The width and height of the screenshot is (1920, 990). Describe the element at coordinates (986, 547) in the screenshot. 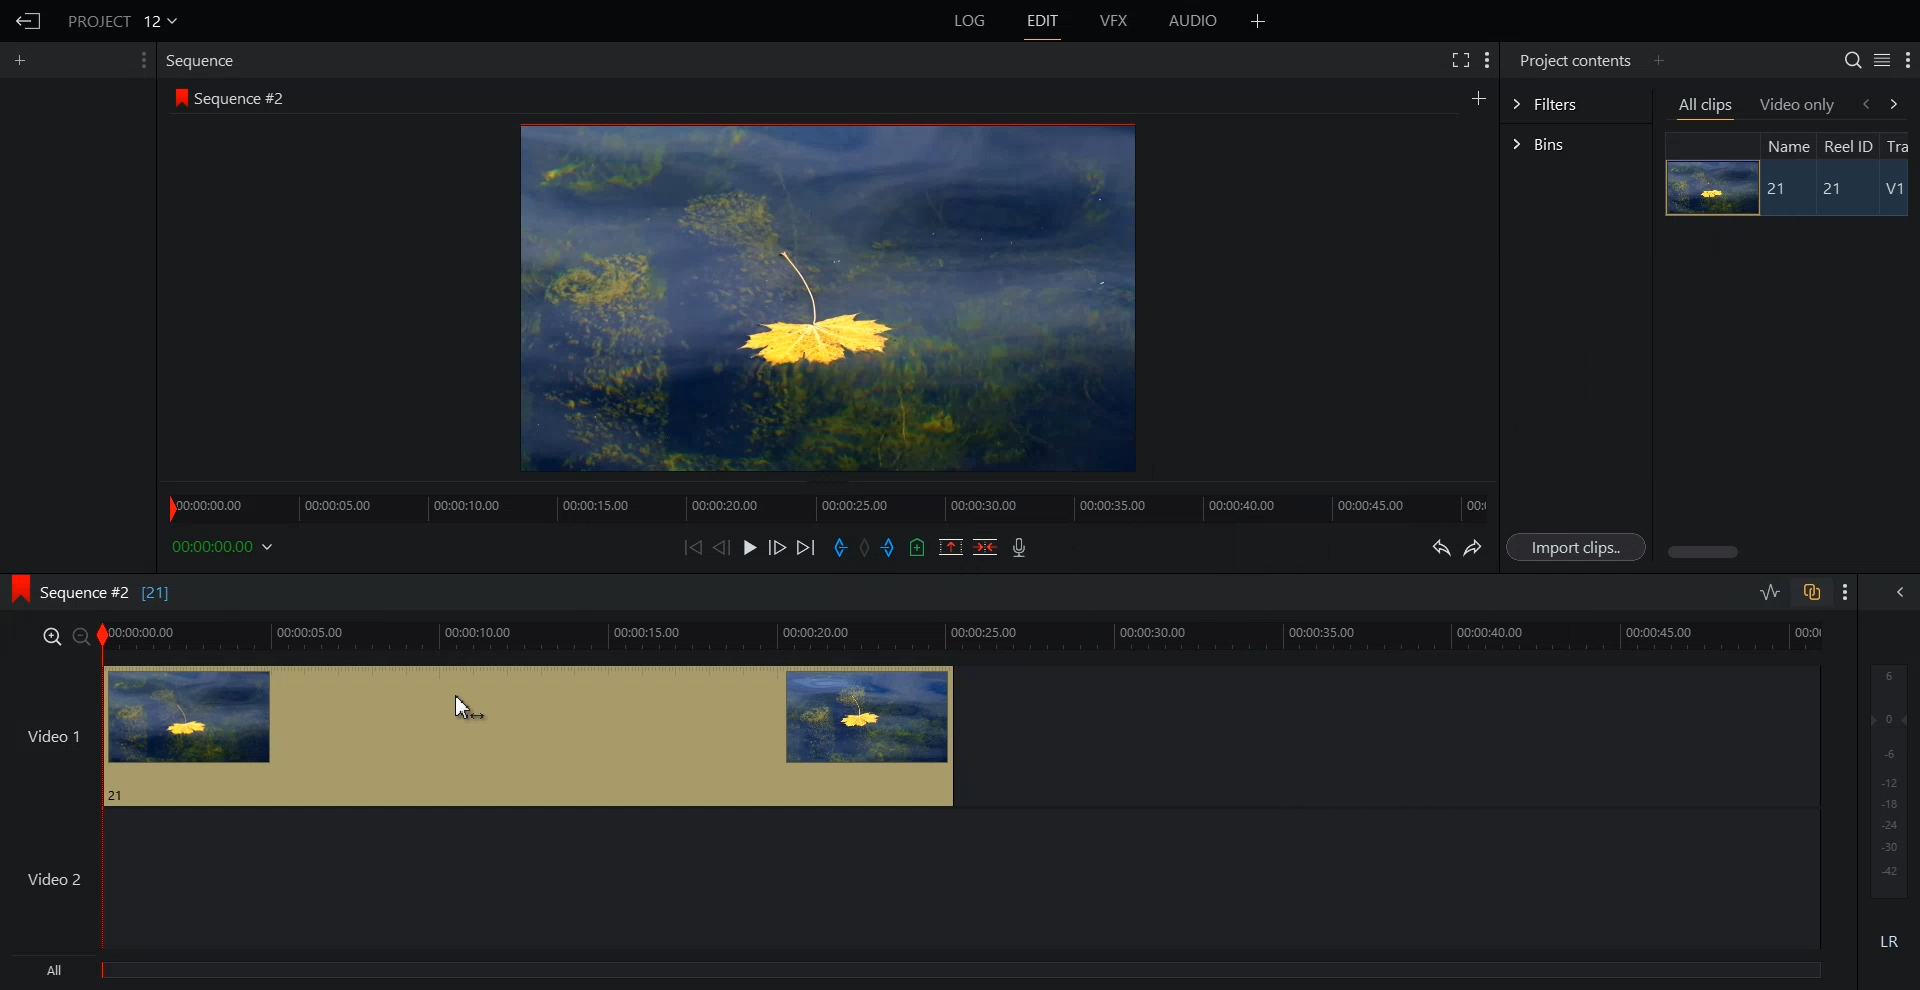

I see `Delete` at that location.